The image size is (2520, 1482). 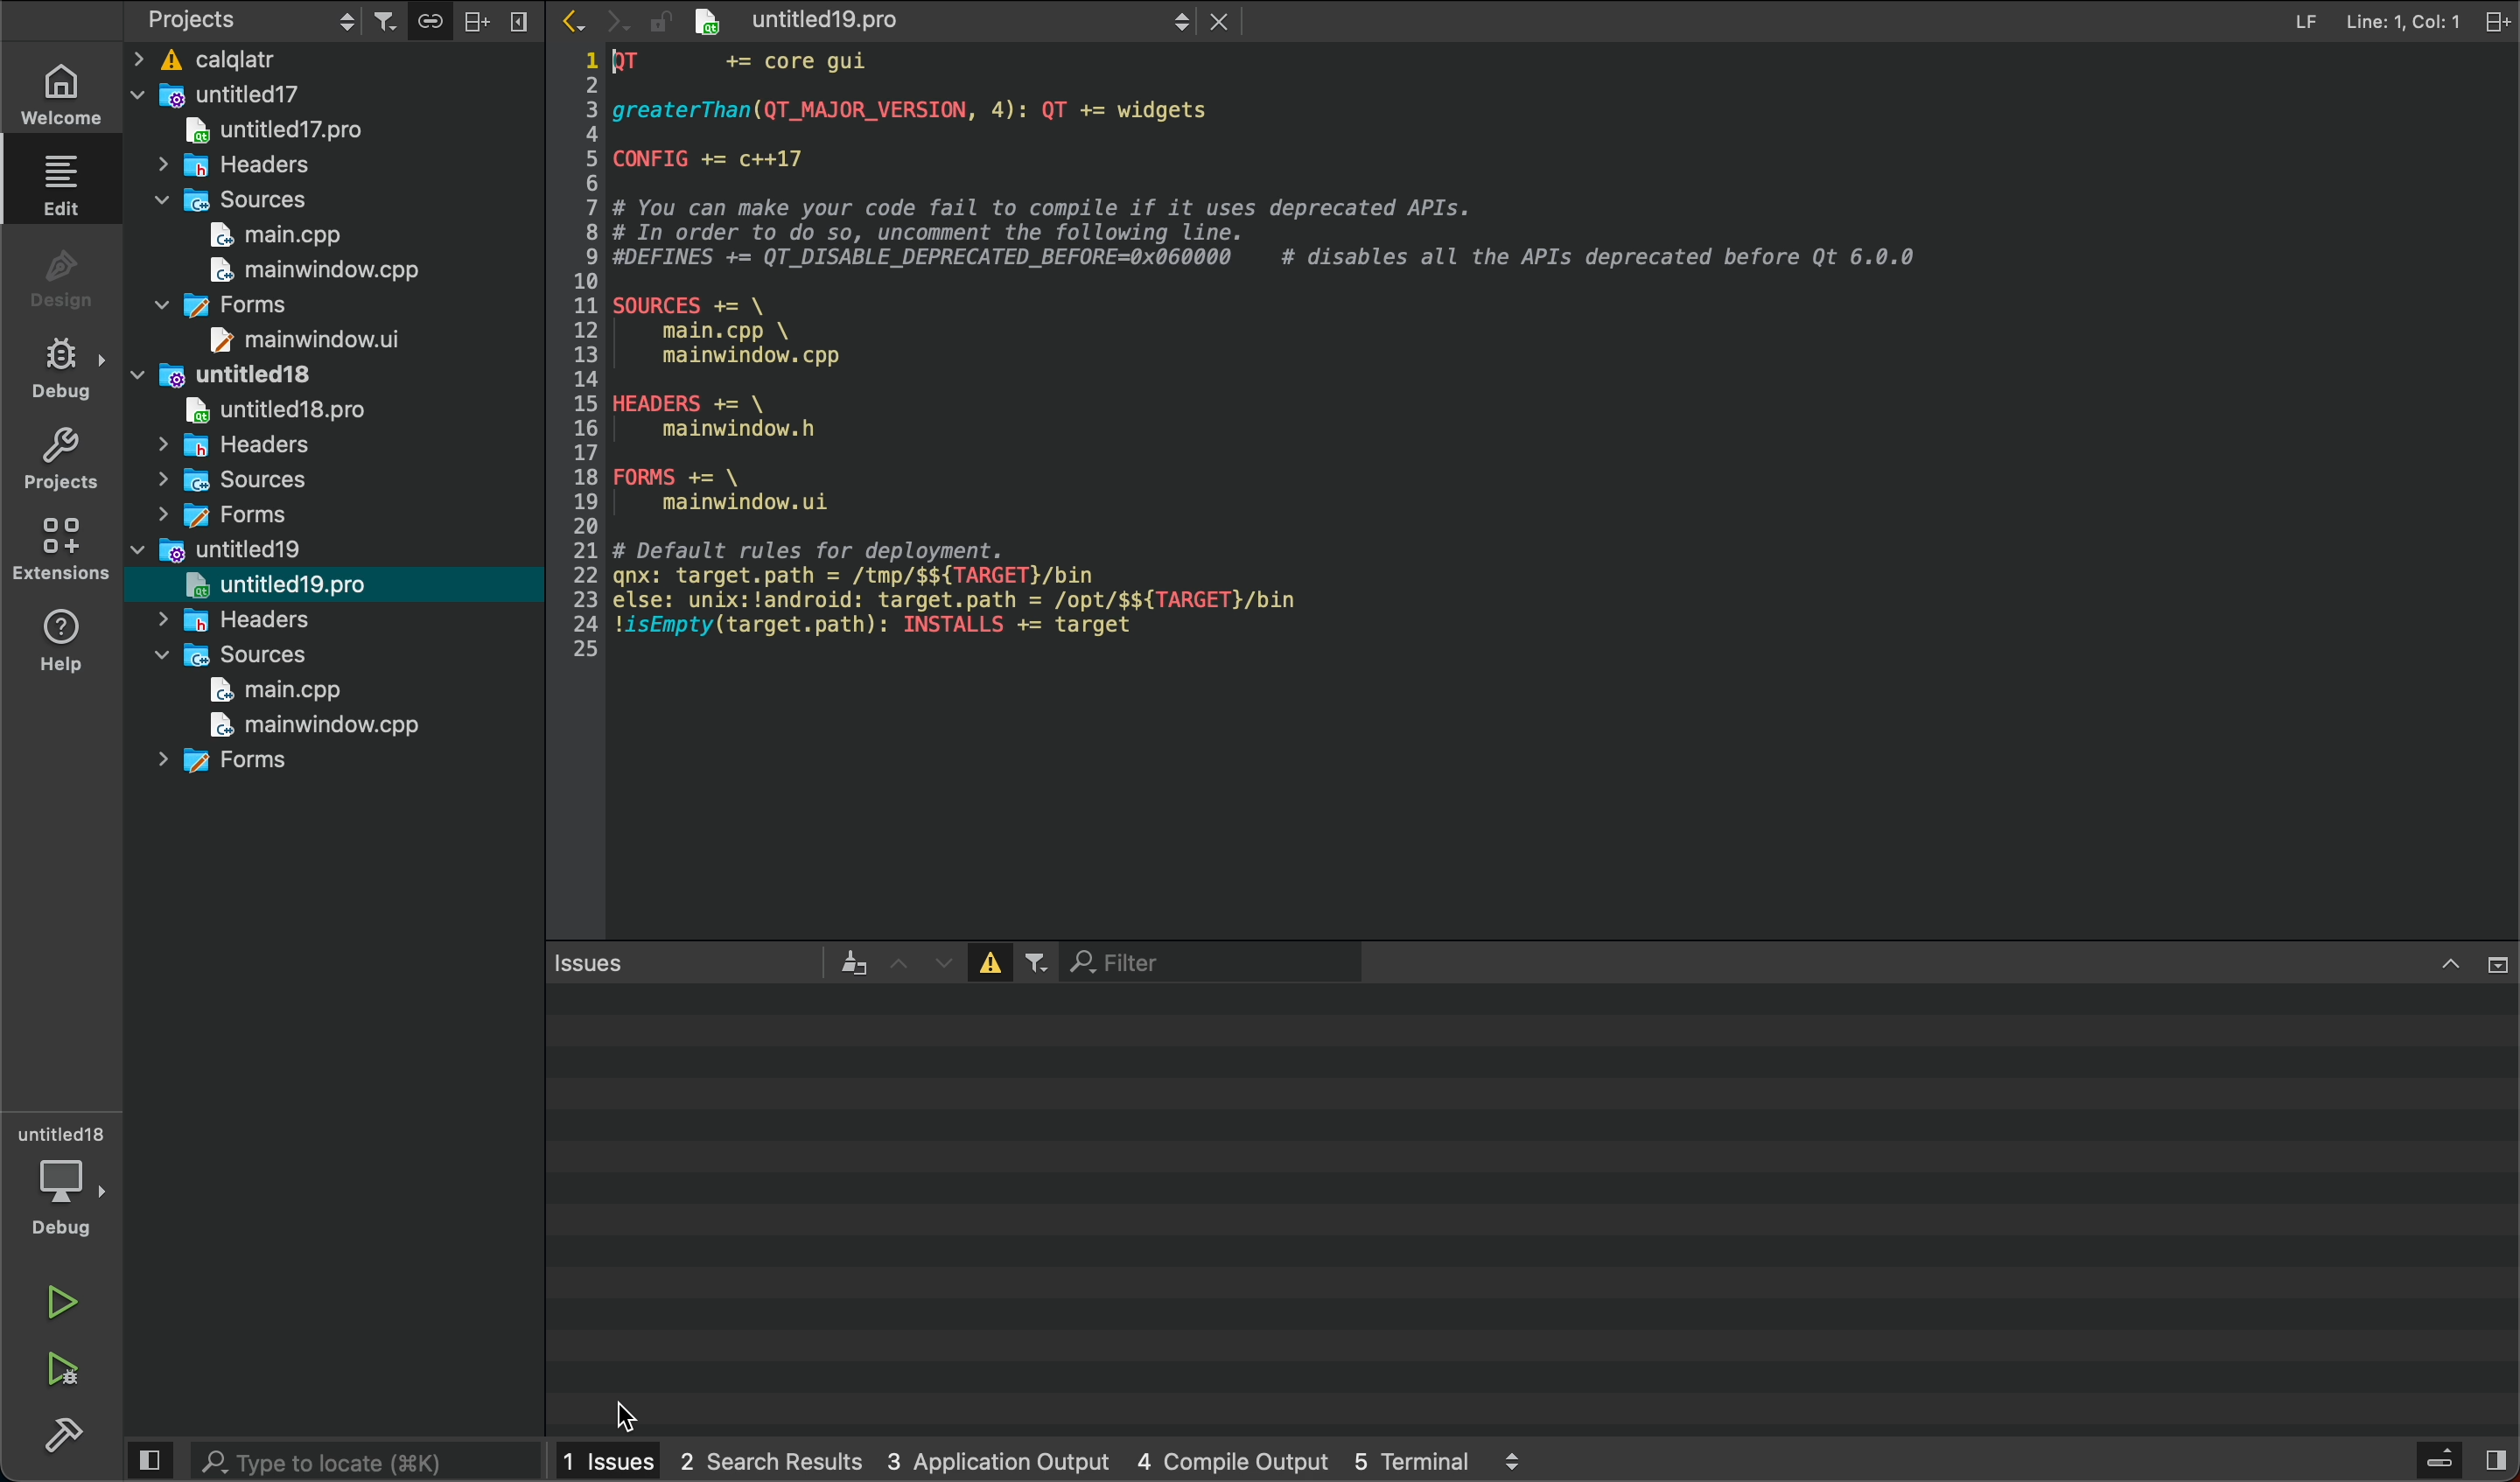 What do you see at coordinates (67, 188) in the screenshot?
I see `edit` at bounding box center [67, 188].